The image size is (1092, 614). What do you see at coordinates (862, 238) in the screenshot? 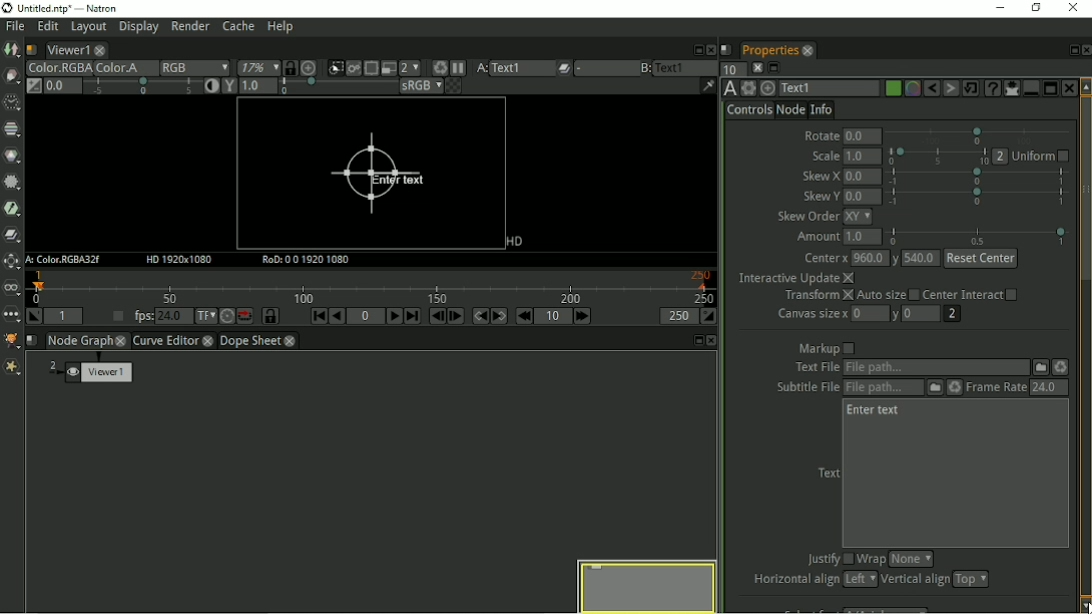
I see `1.0` at bounding box center [862, 238].